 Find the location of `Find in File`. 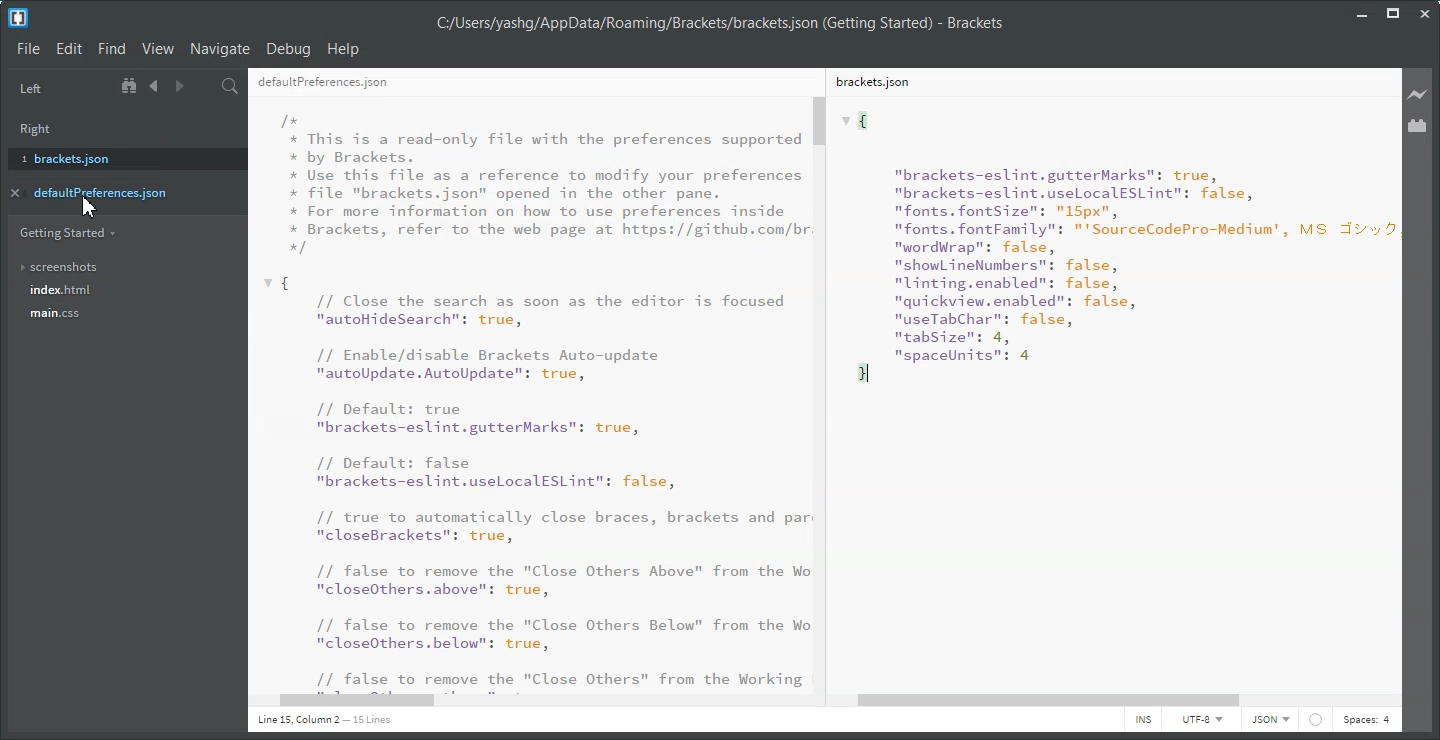

Find in File is located at coordinates (230, 86).